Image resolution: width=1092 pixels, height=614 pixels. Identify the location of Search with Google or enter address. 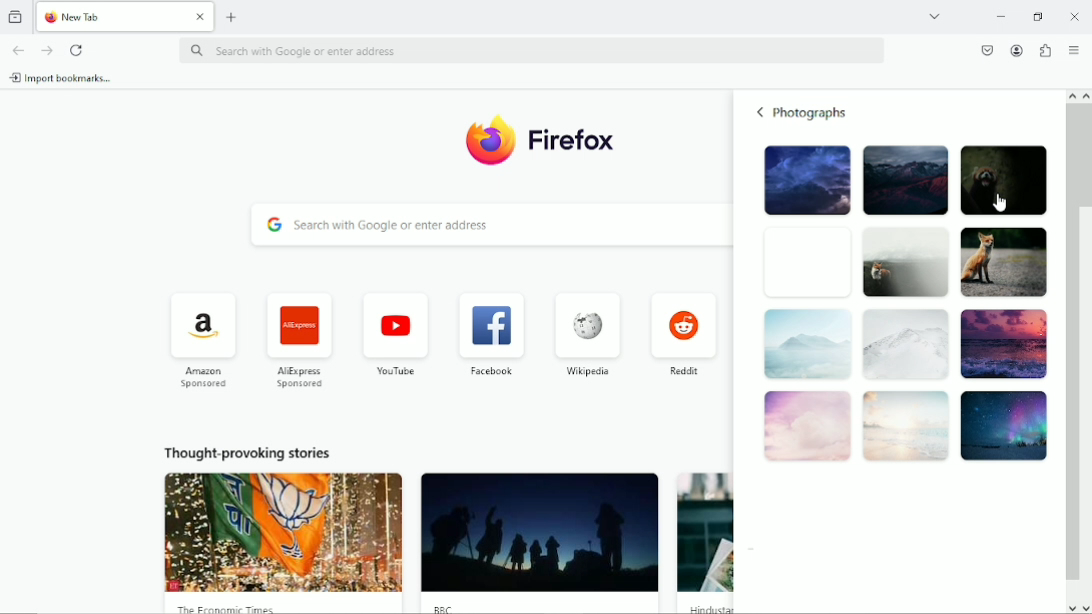
(487, 225).